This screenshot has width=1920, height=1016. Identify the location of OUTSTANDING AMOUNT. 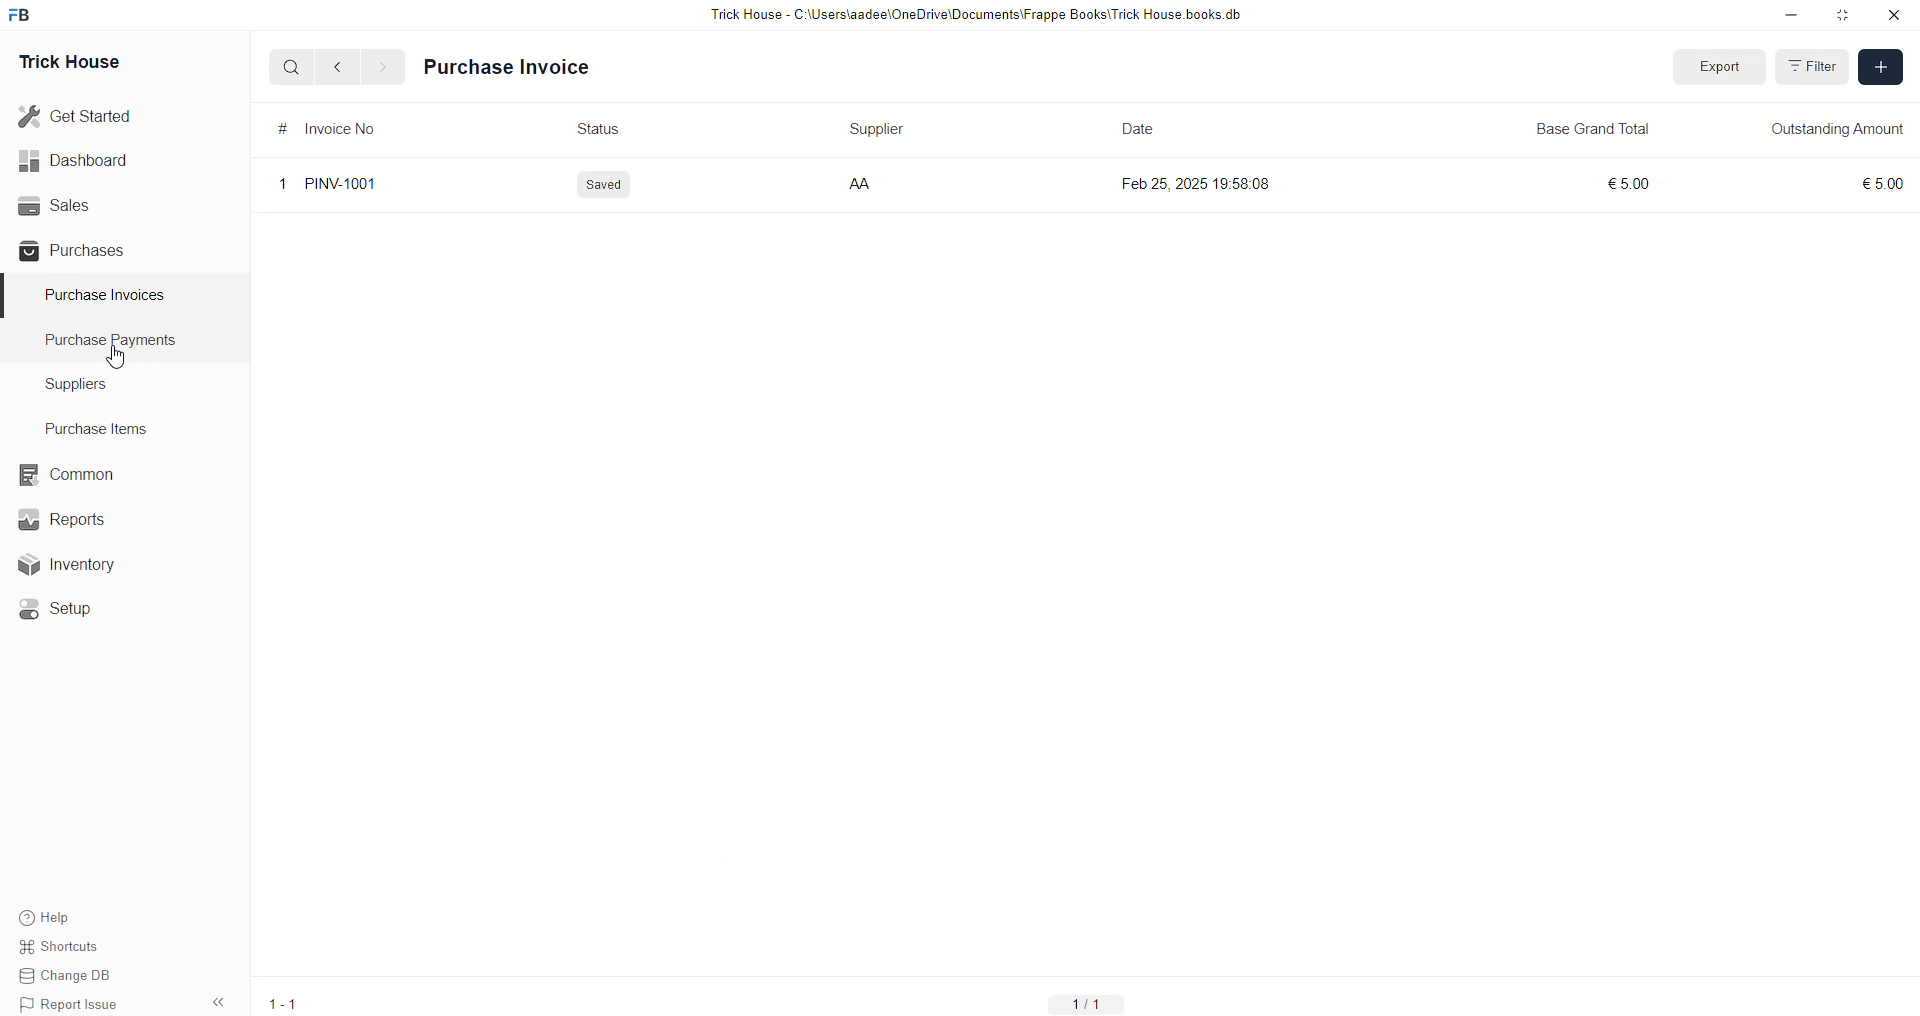
(1833, 125).